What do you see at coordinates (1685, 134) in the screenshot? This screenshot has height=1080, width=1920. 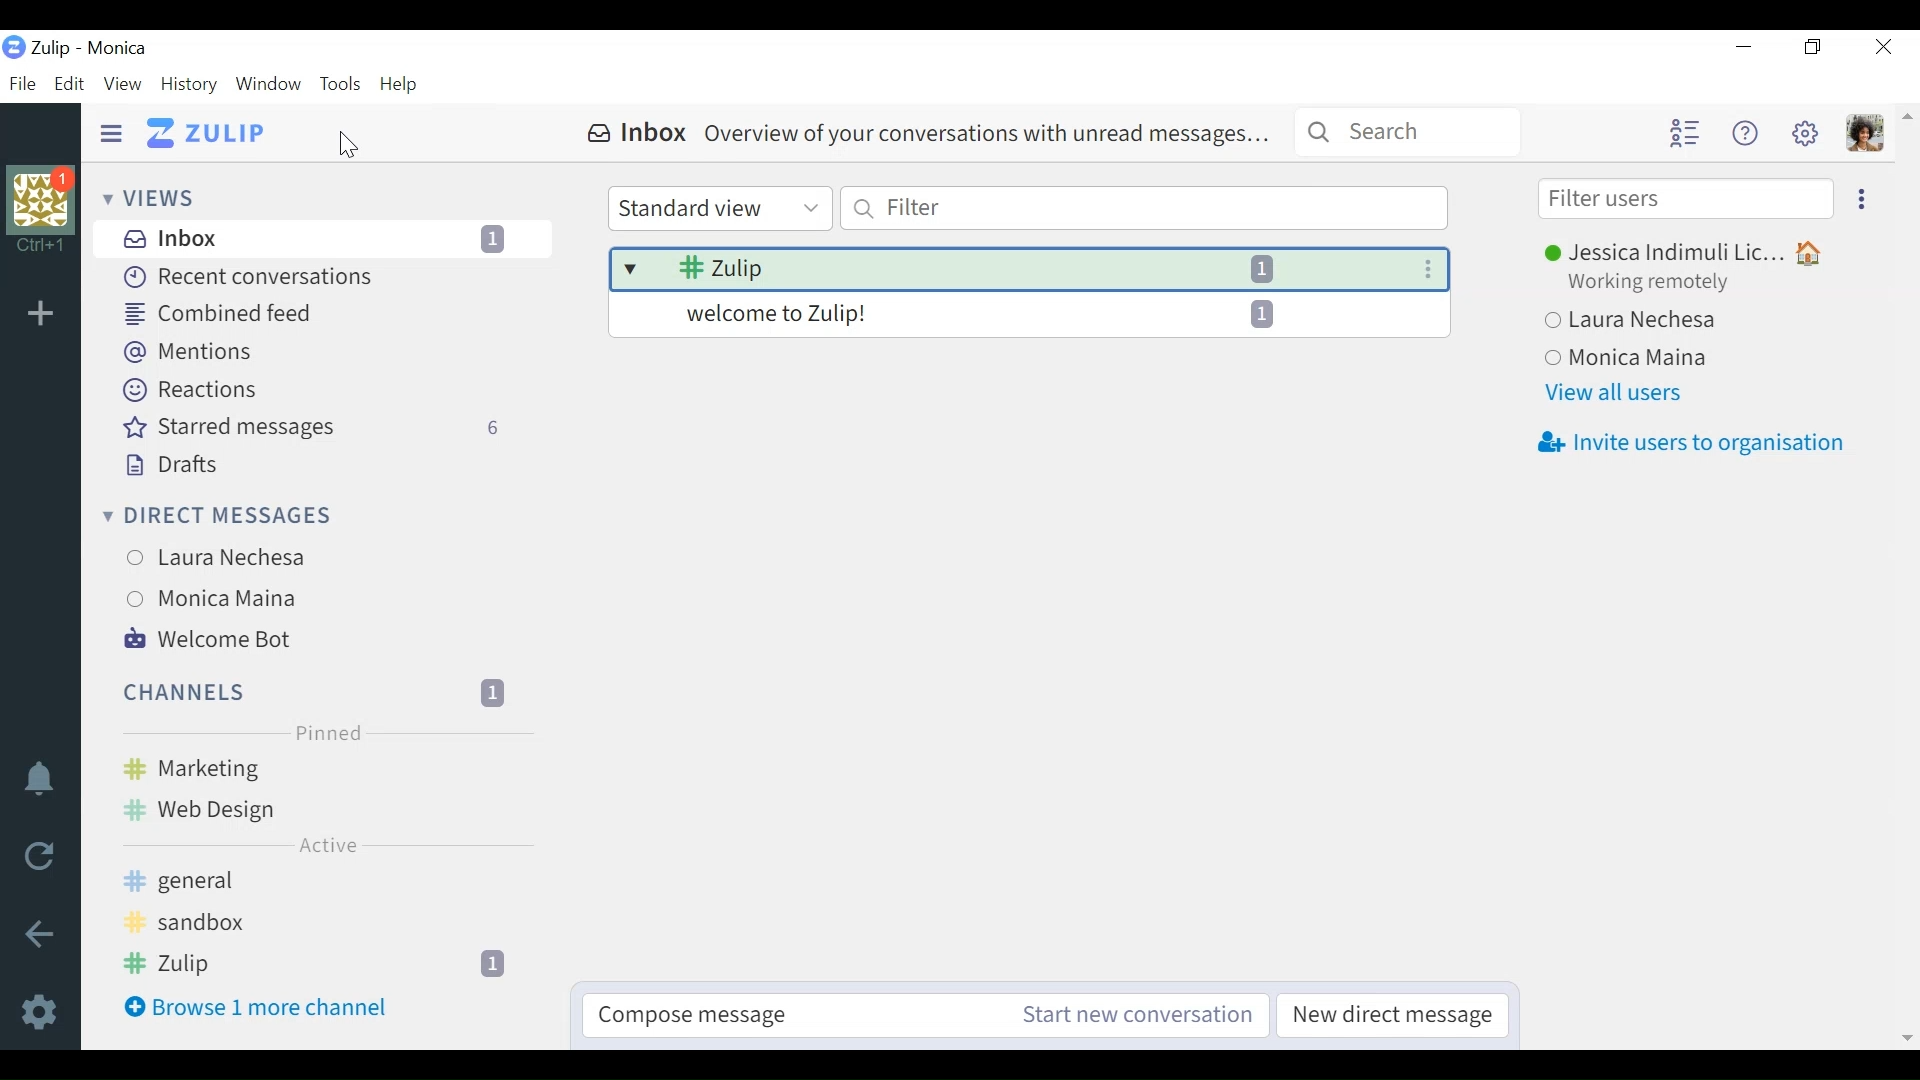 I see `Hide user list` at bounding box center [1685, 134].